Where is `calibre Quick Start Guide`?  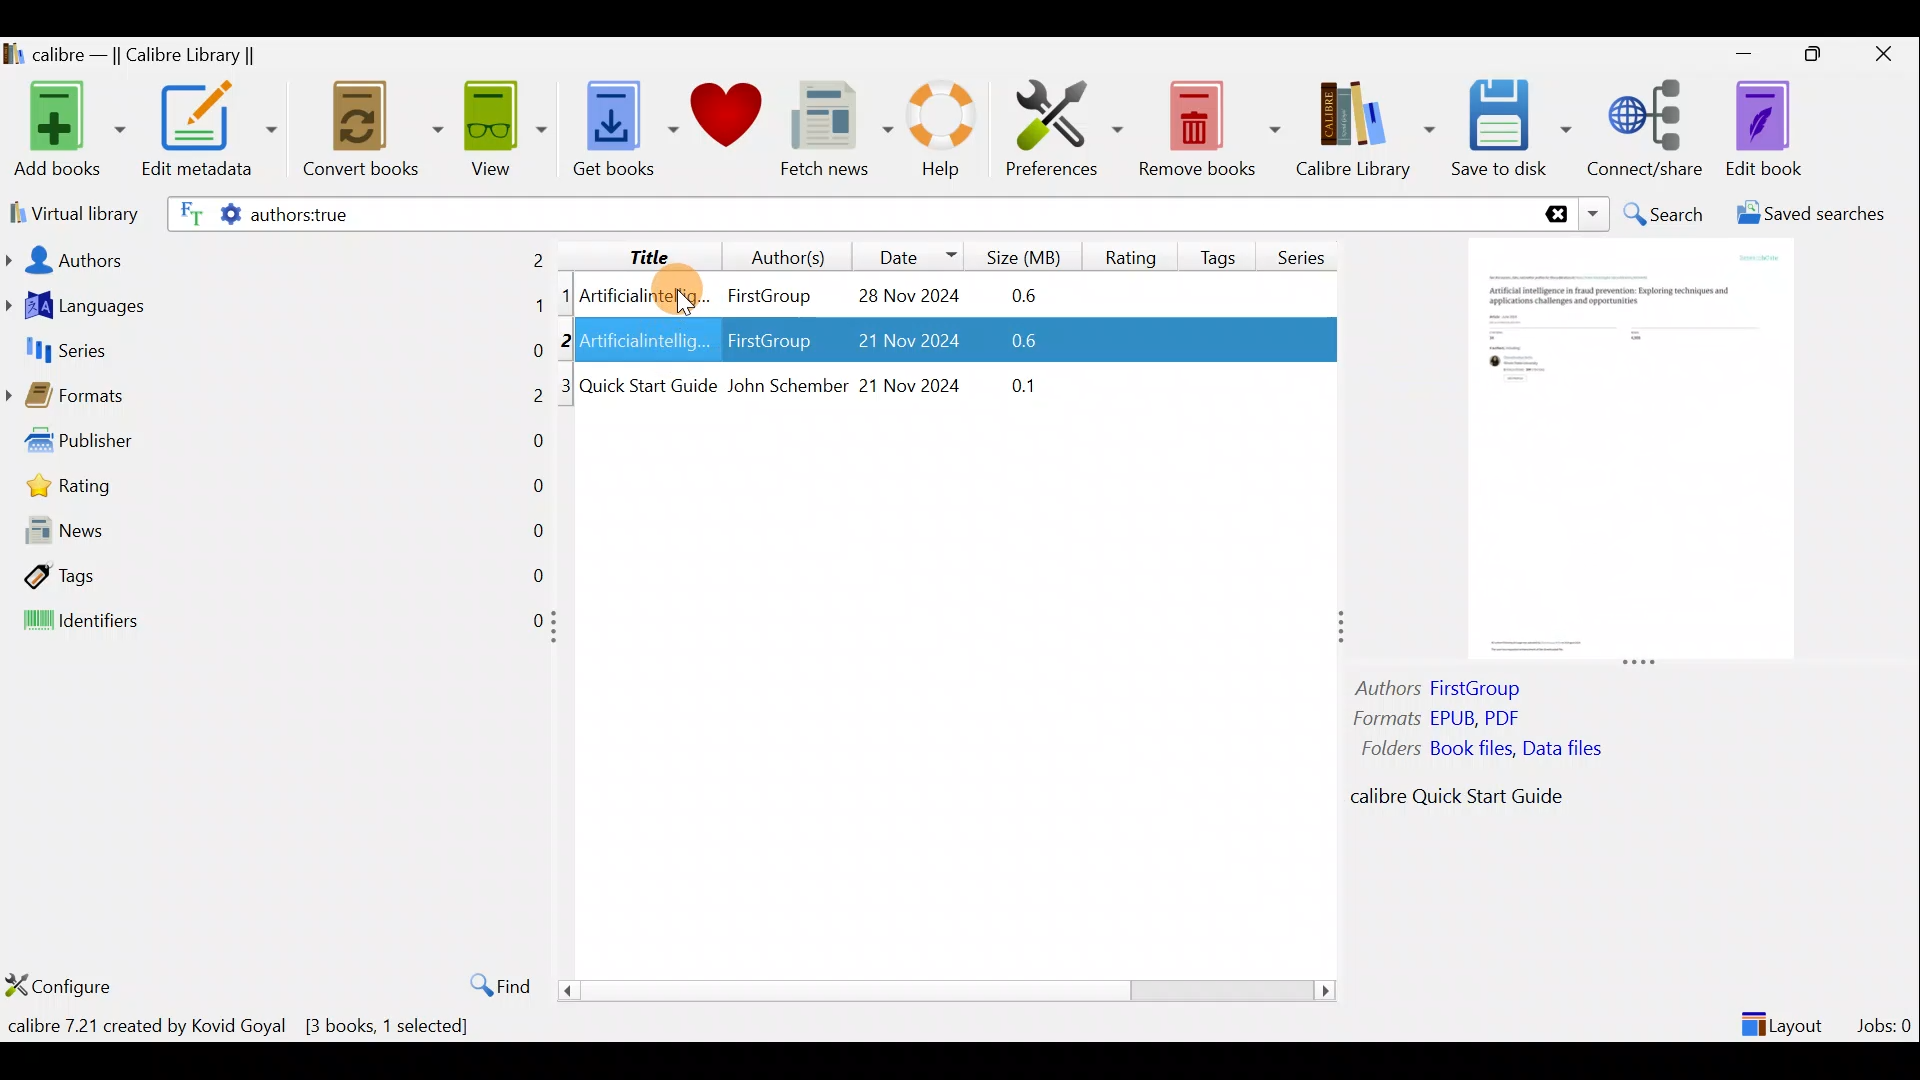
calibre Quick Start Guide is located at coordinates (1446, 801).